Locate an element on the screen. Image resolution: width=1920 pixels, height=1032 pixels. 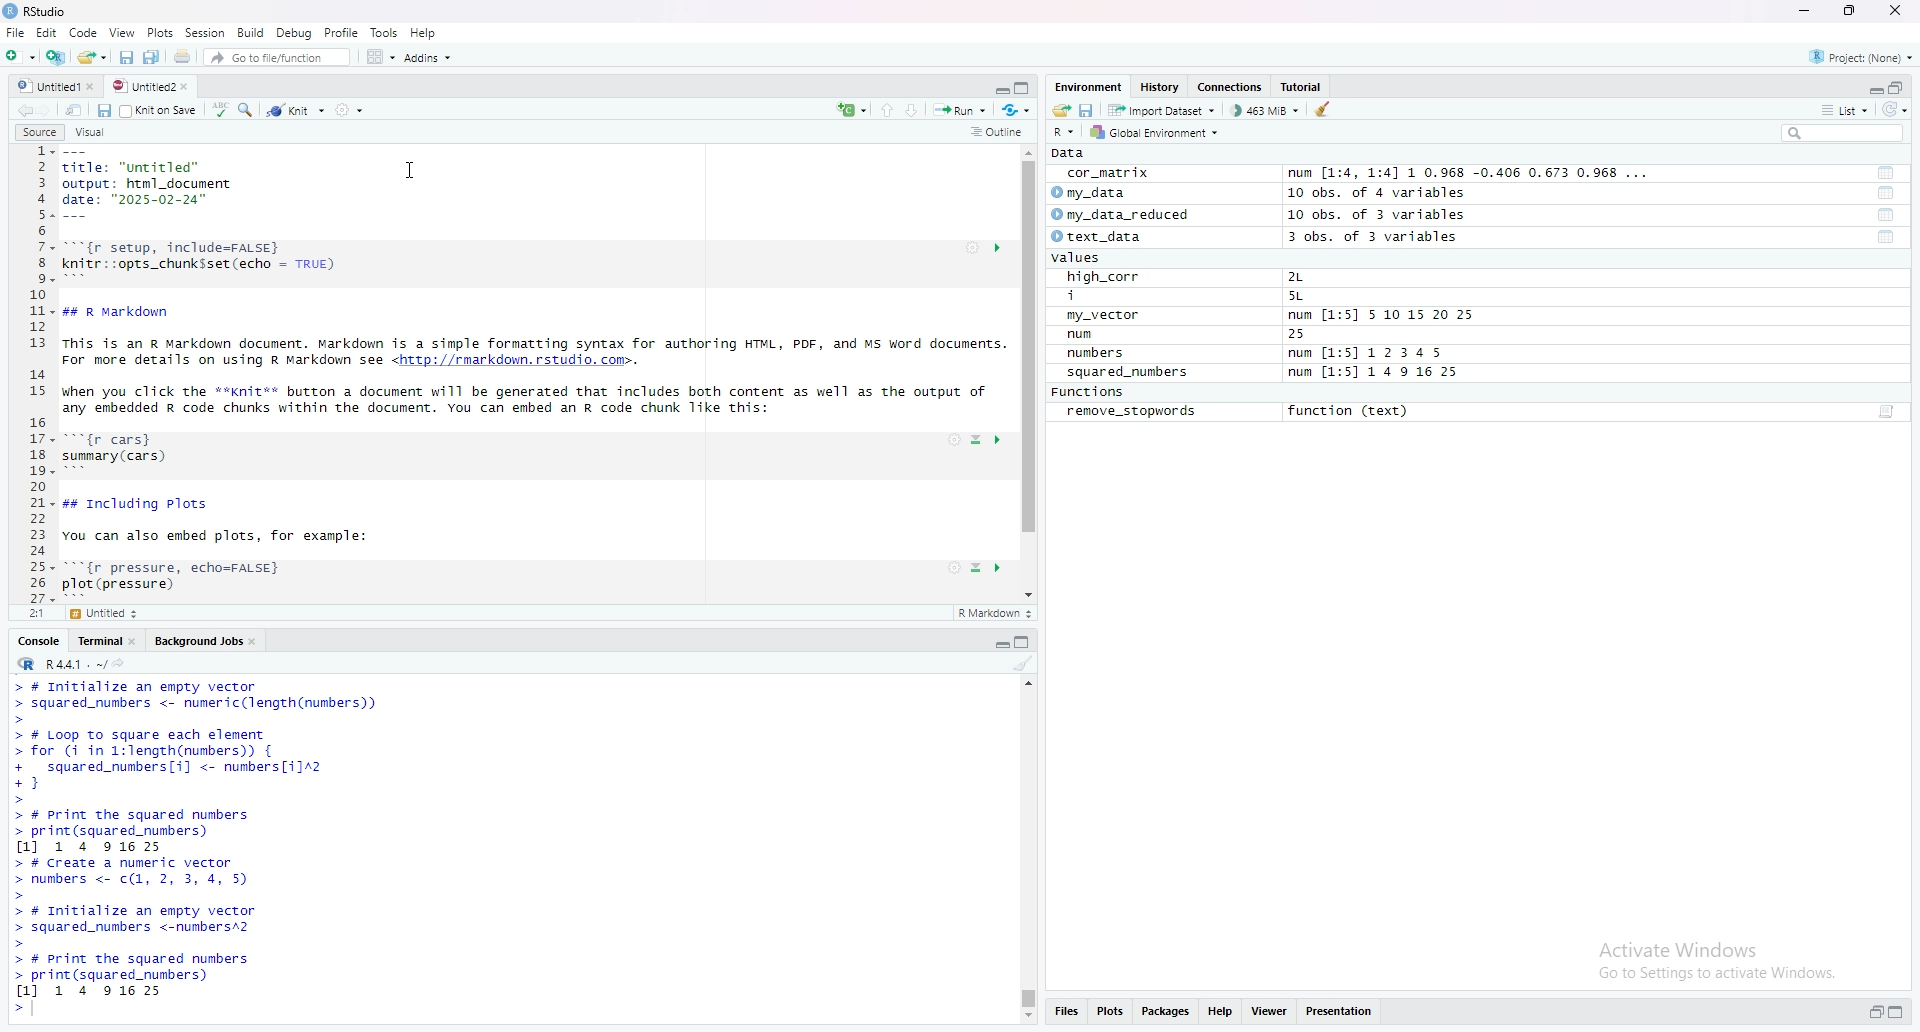
Presentation is located at coordinates (1338, 1012).